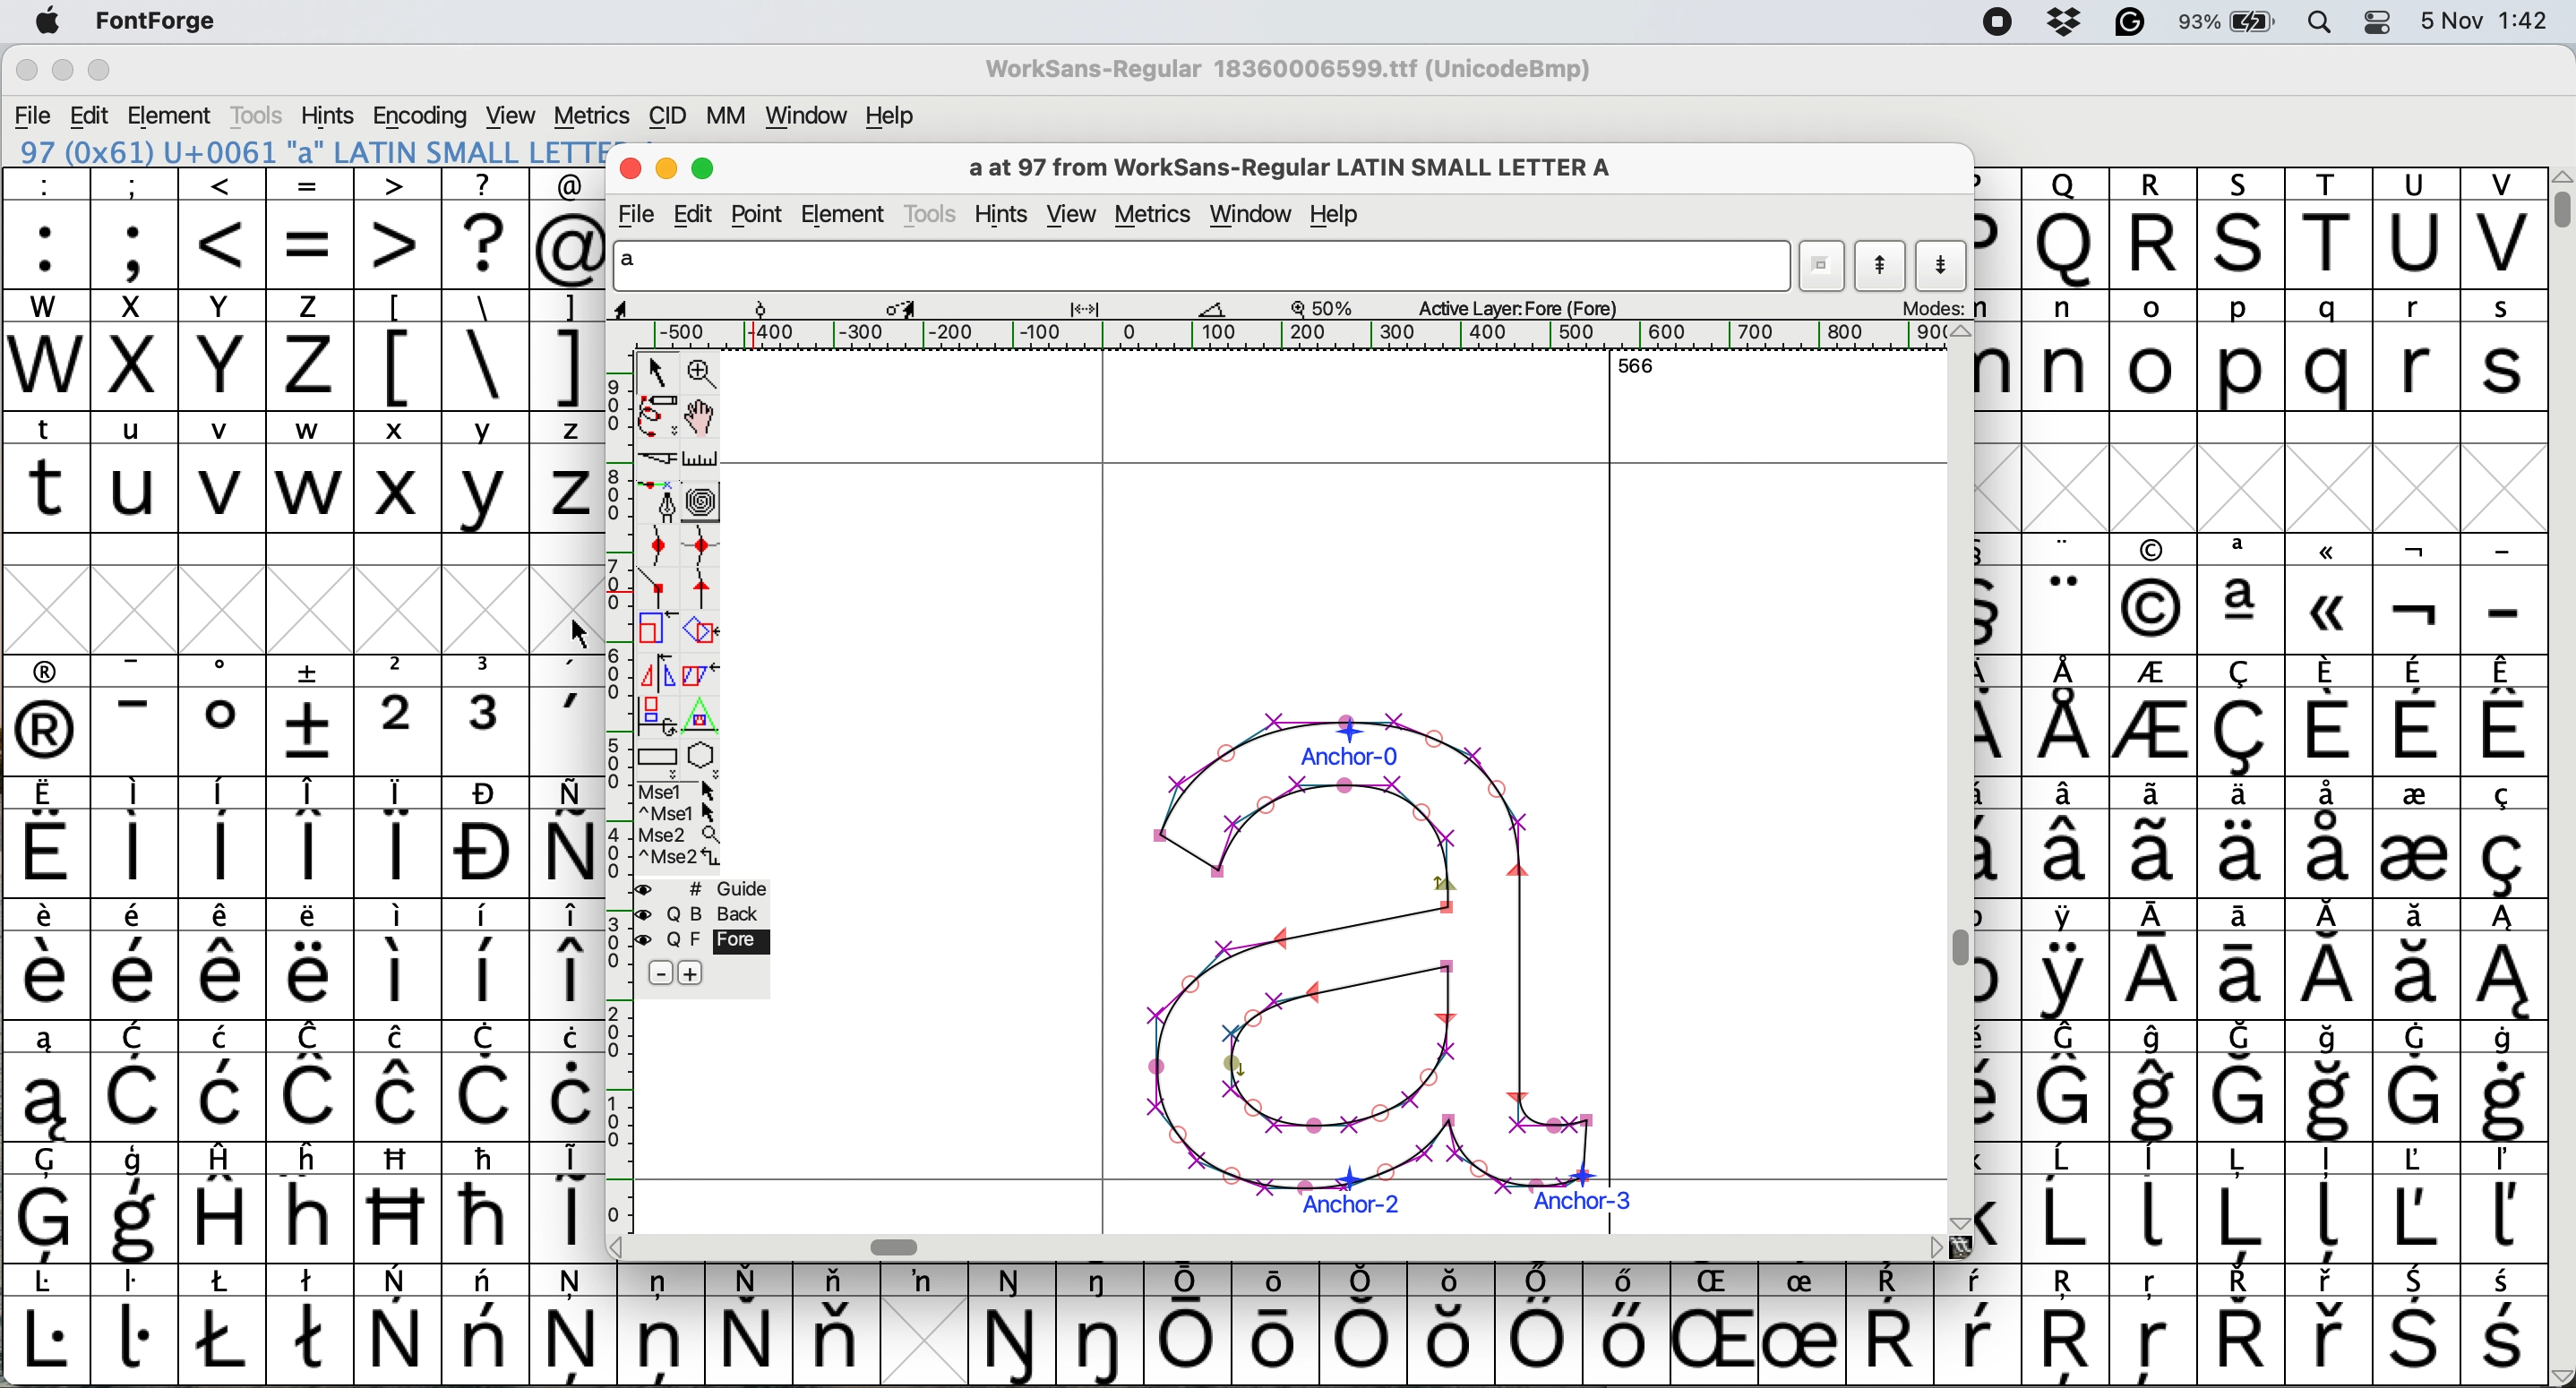  I want to click on T, so click(2334, 230).